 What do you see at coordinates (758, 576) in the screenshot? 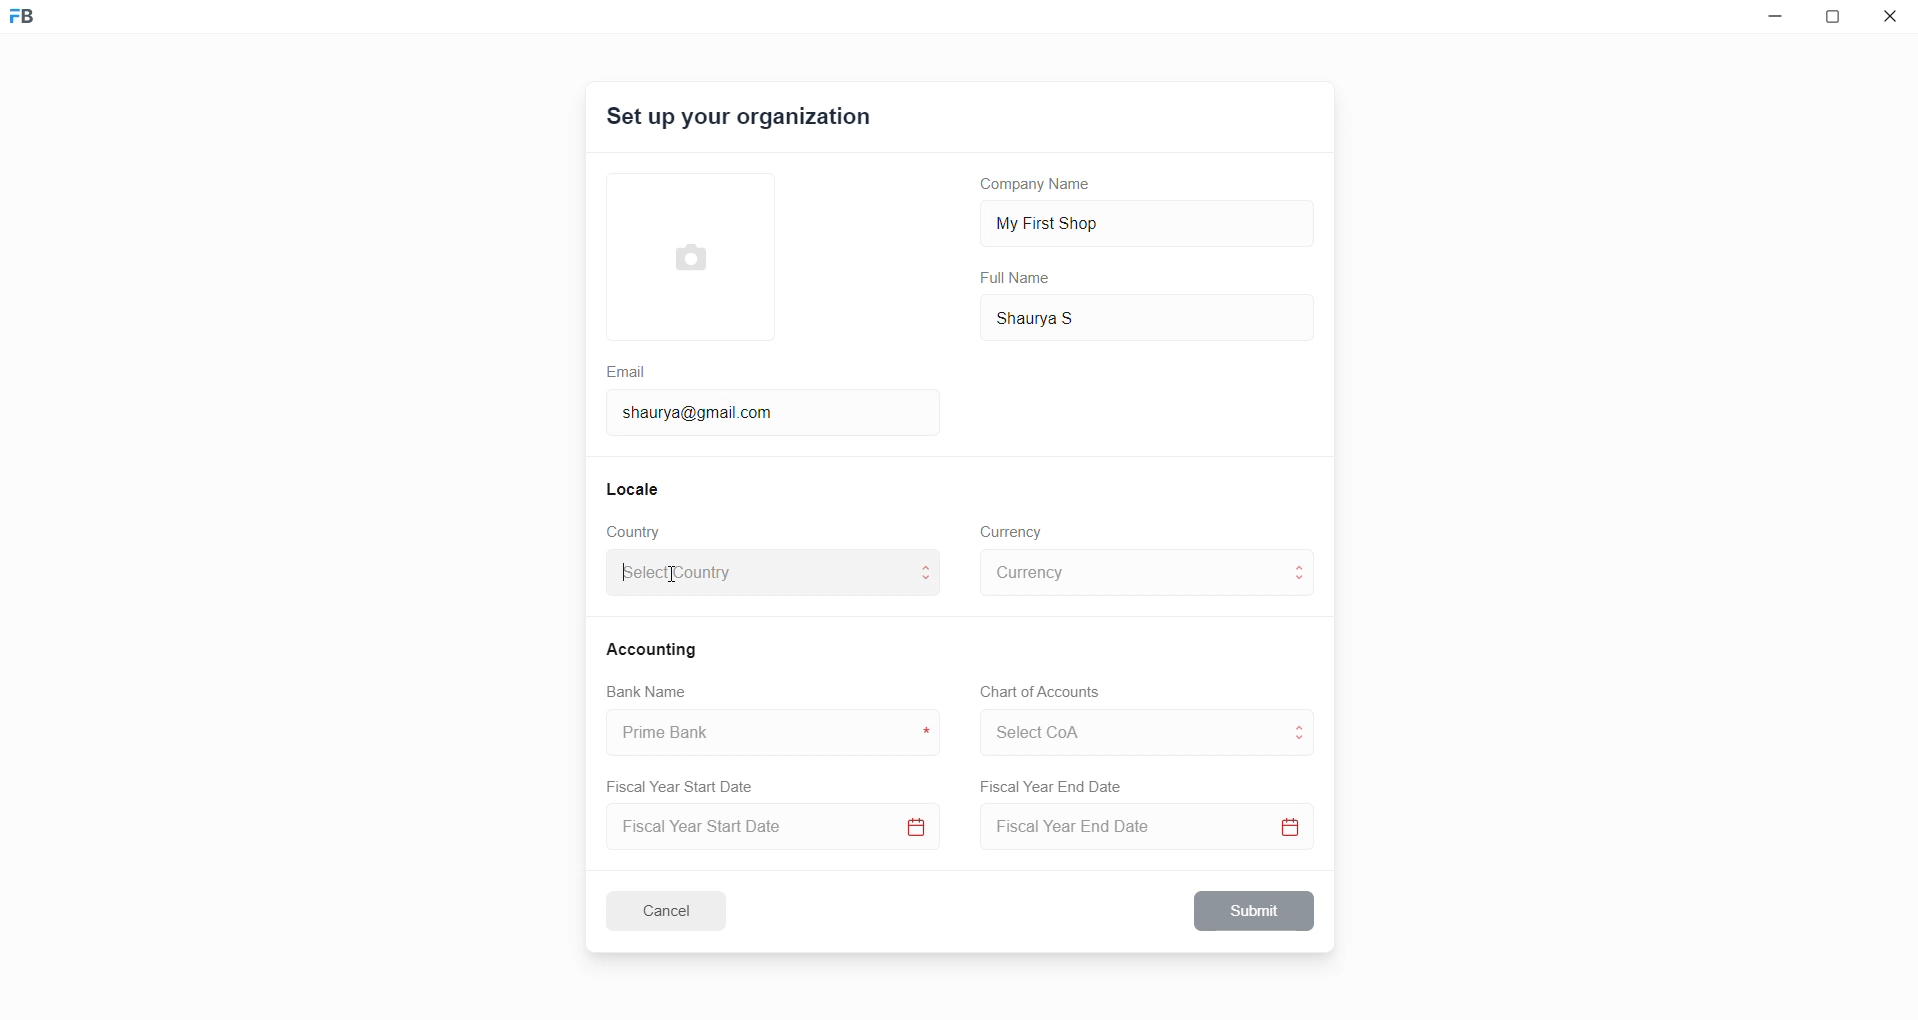
I see `select country` at bounding box center [758, 576].